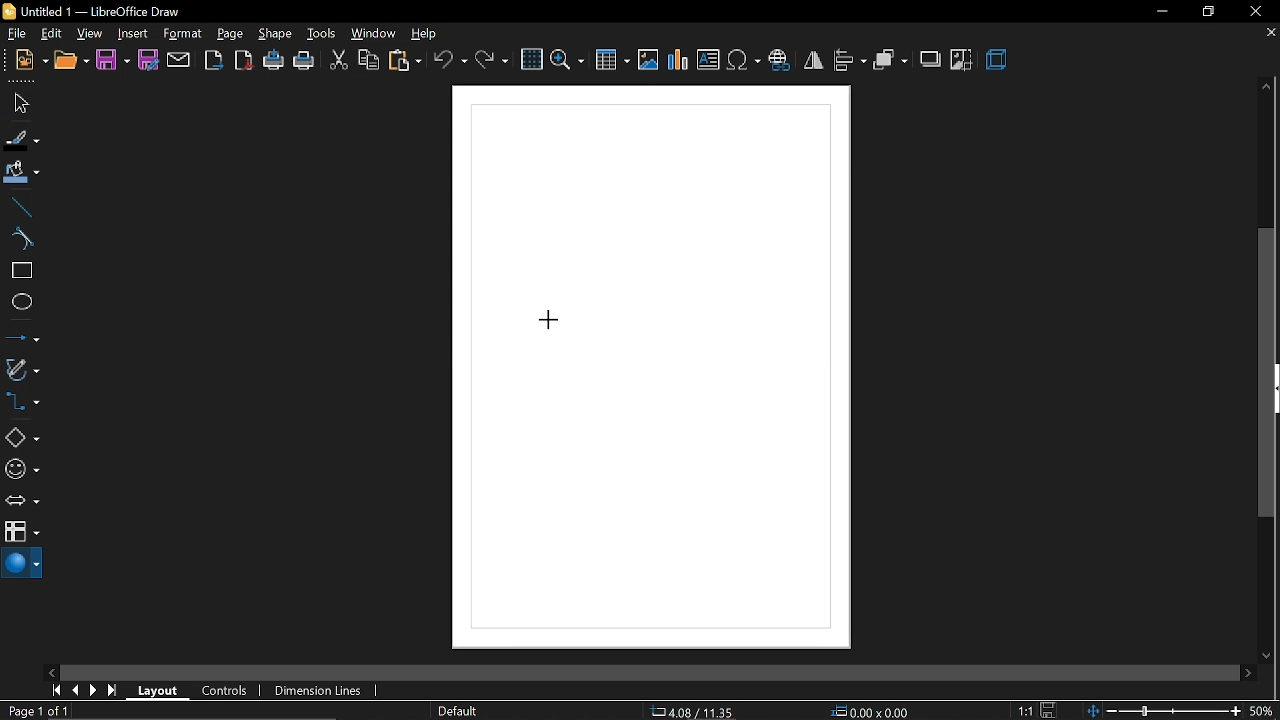 This screenshot has height=720, width=1280. I want to click on redo, so click(491, 59).